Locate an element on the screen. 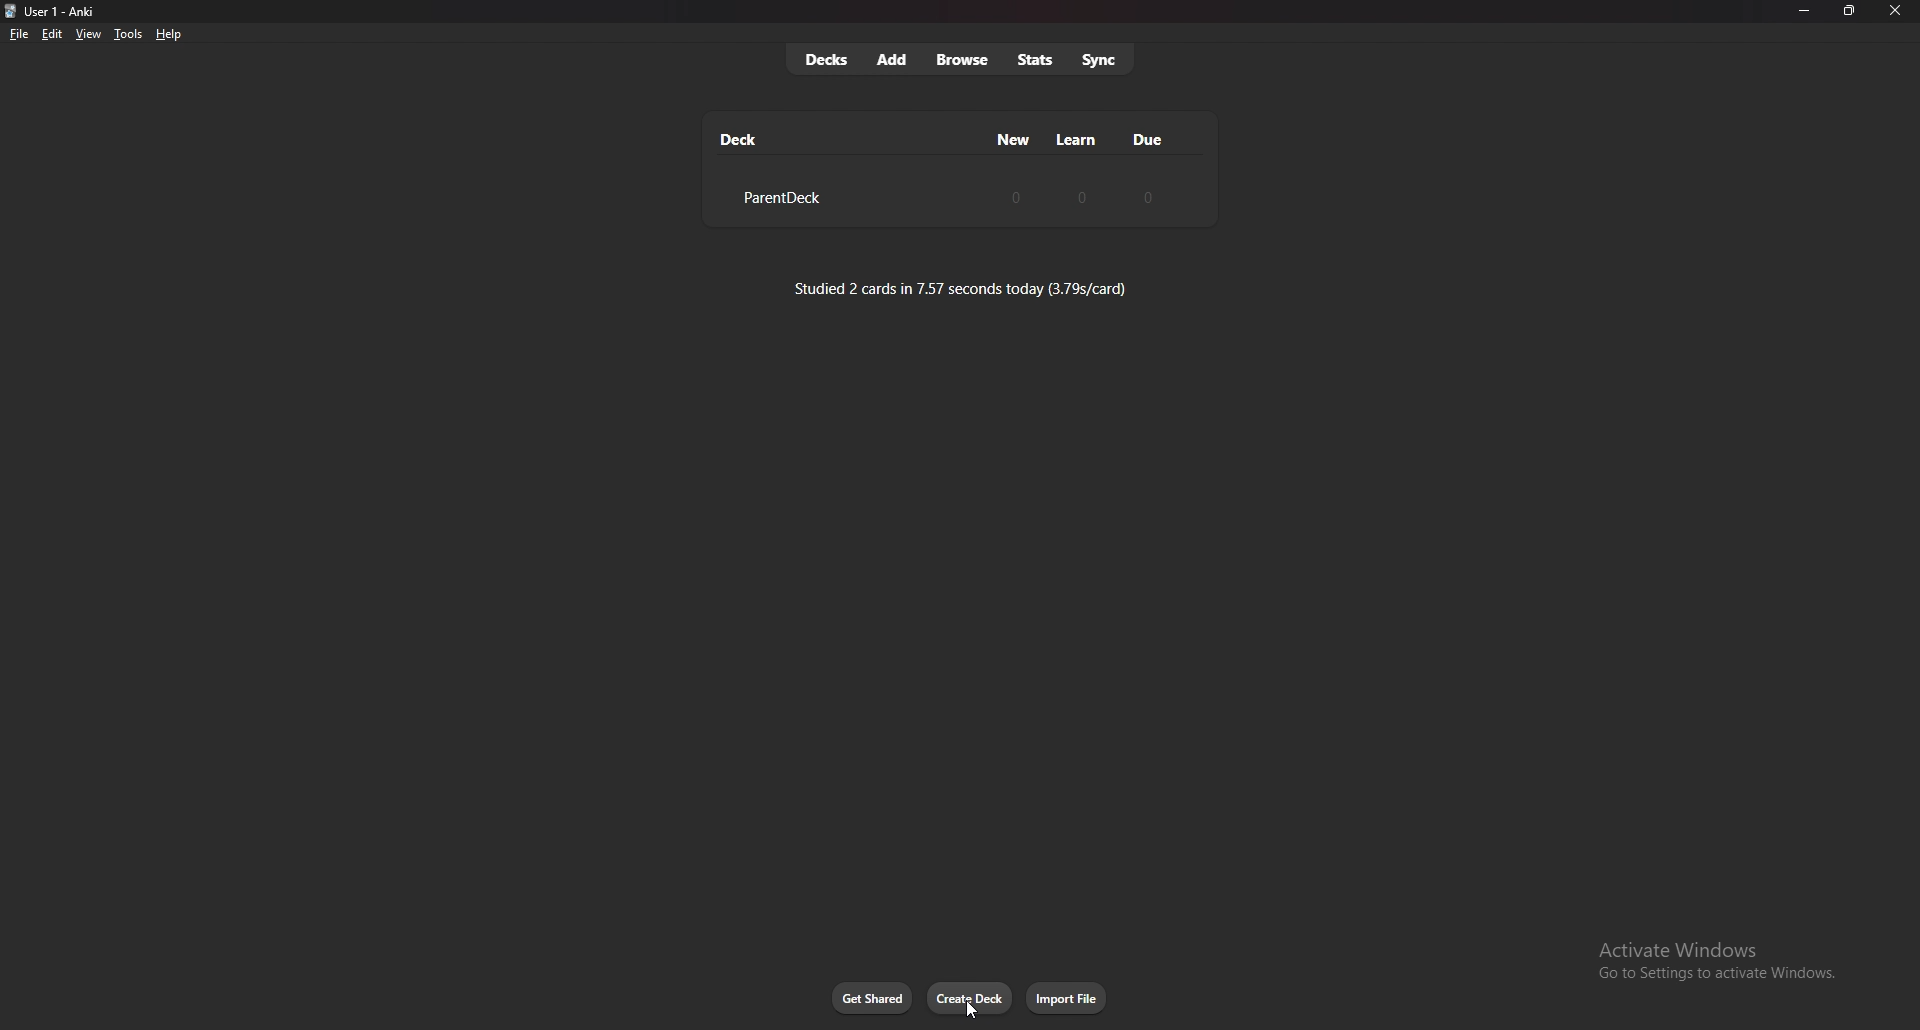 The height and width of the screenshot is (1030, 1920). view is located at coordinates (88, 33).